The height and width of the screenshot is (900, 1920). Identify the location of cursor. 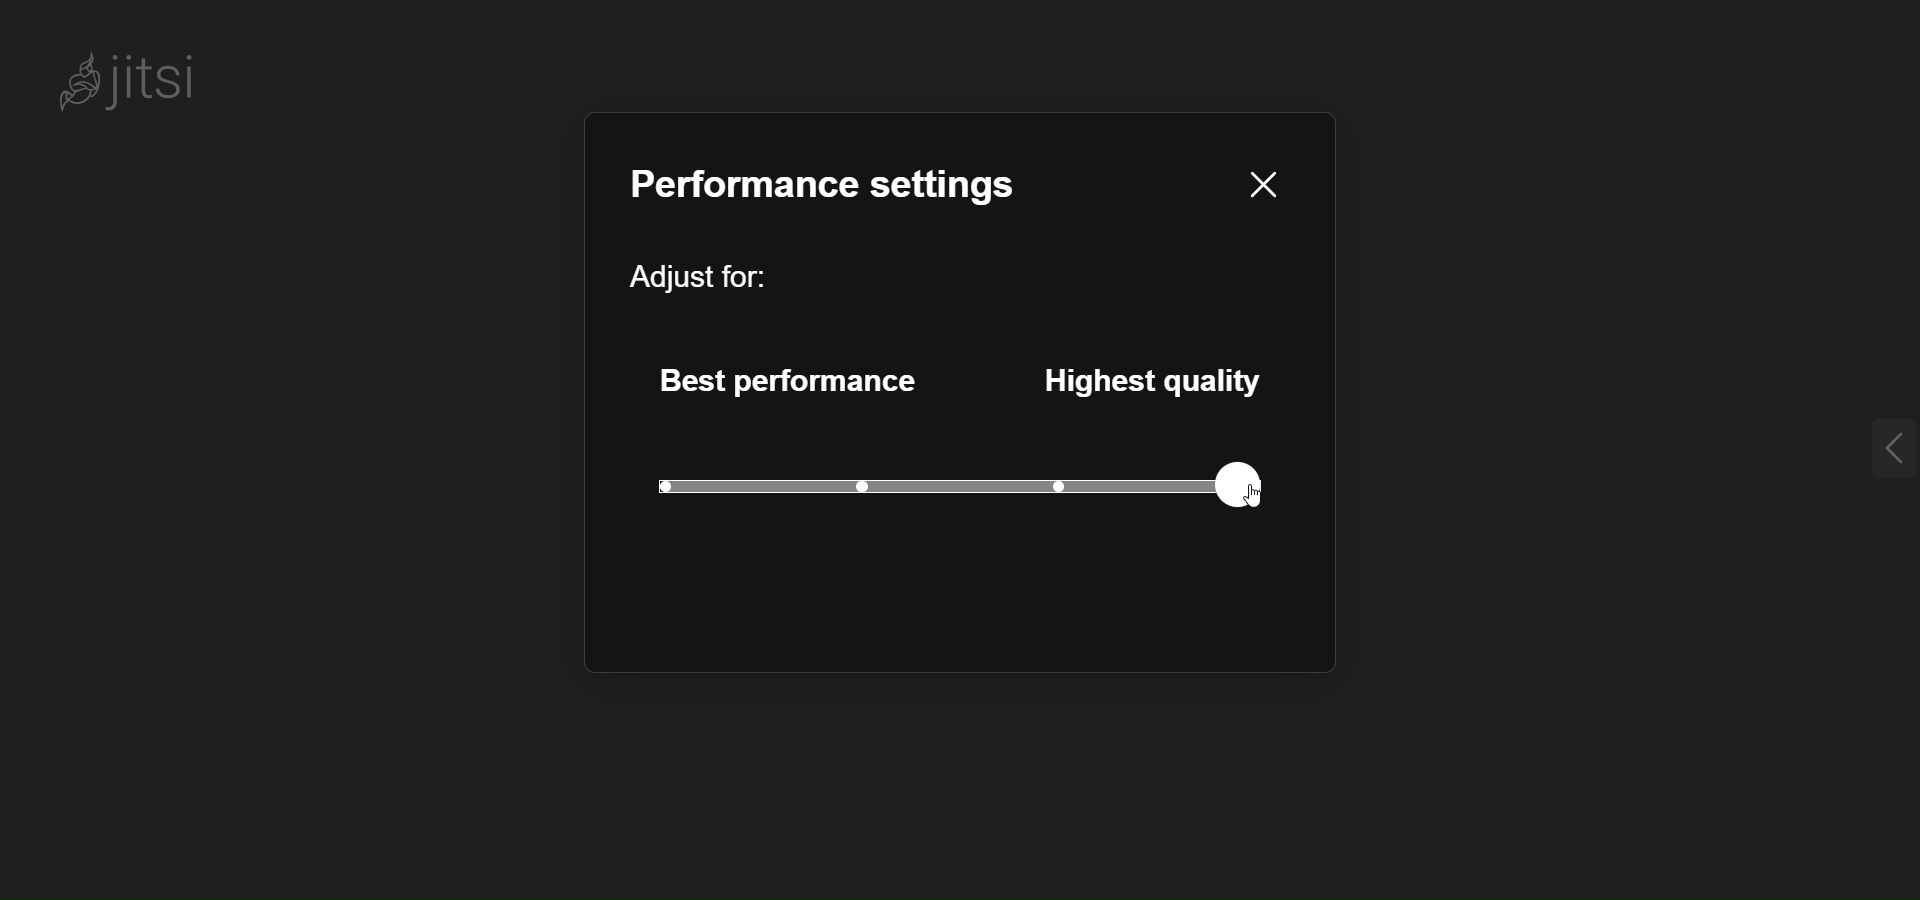
(1259, 503).